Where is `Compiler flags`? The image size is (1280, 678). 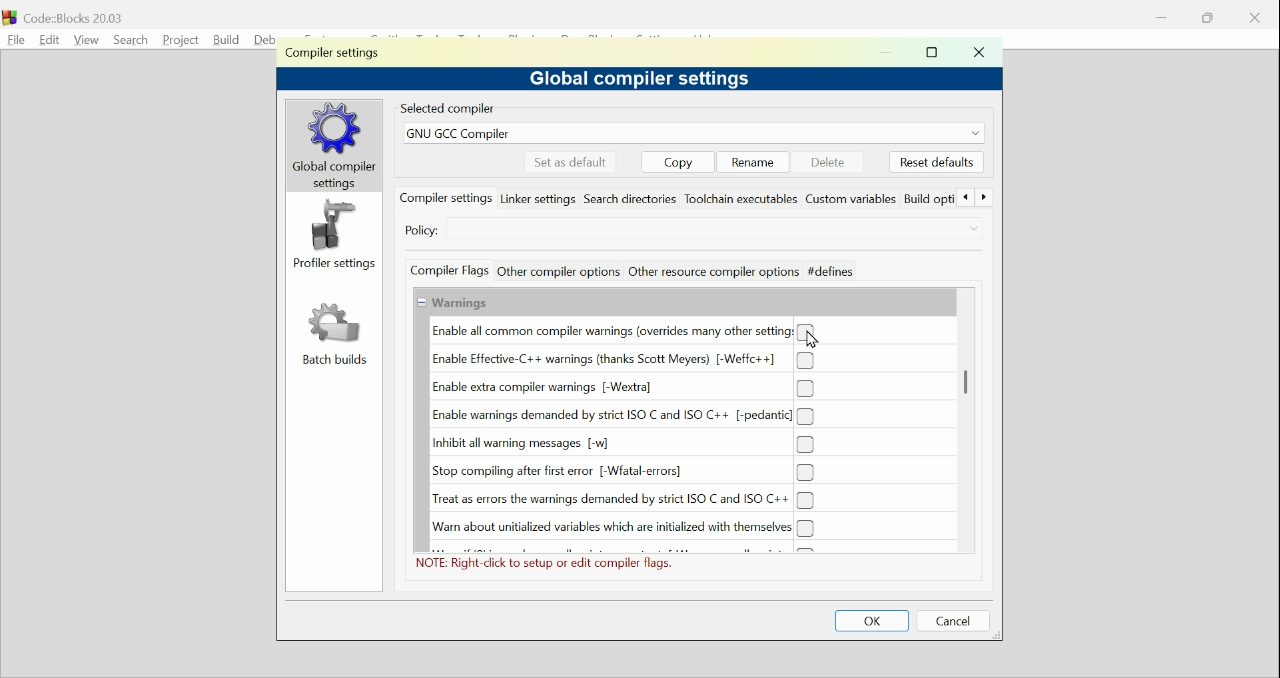
Compiler flags is located at coordinates (449, 270).